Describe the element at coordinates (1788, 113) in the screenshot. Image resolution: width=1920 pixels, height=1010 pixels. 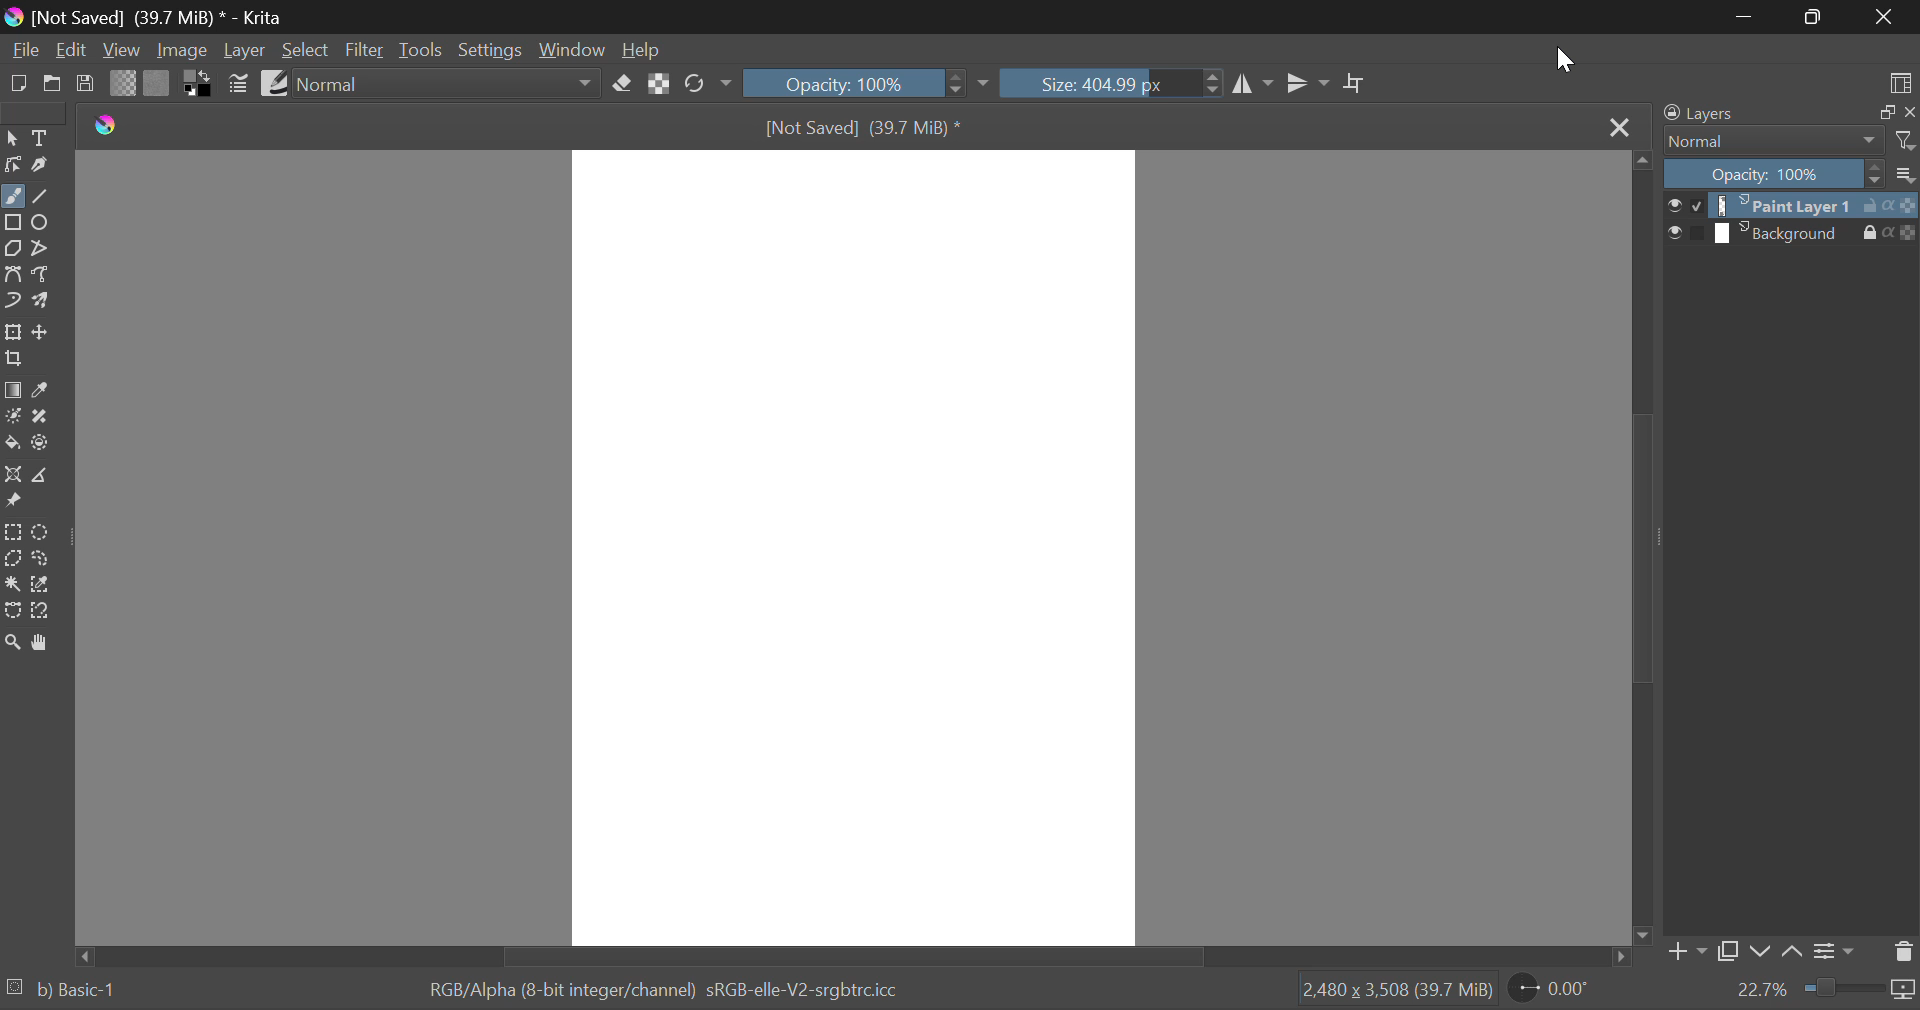
I see `Layers Docker Tab` at that location.